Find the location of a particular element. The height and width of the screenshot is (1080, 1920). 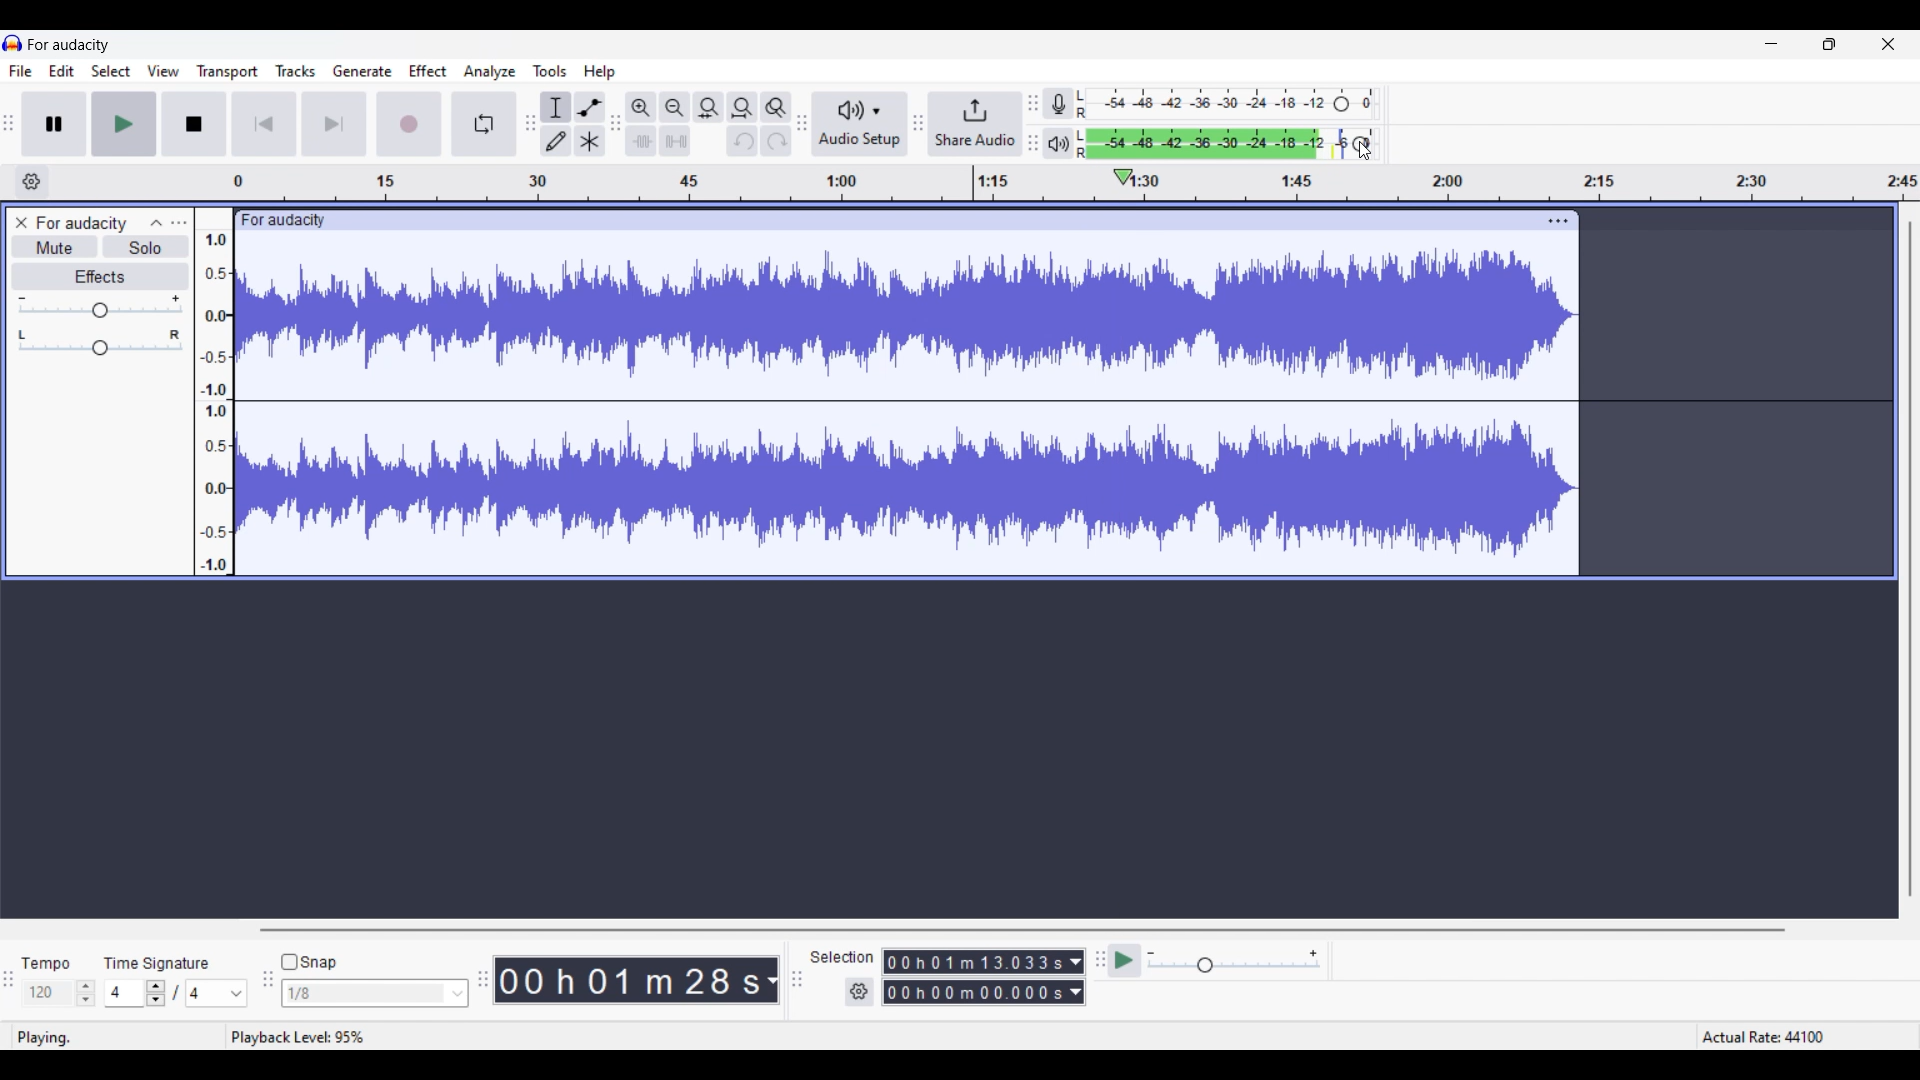

Zoom out is located at coordinates (674, 107).